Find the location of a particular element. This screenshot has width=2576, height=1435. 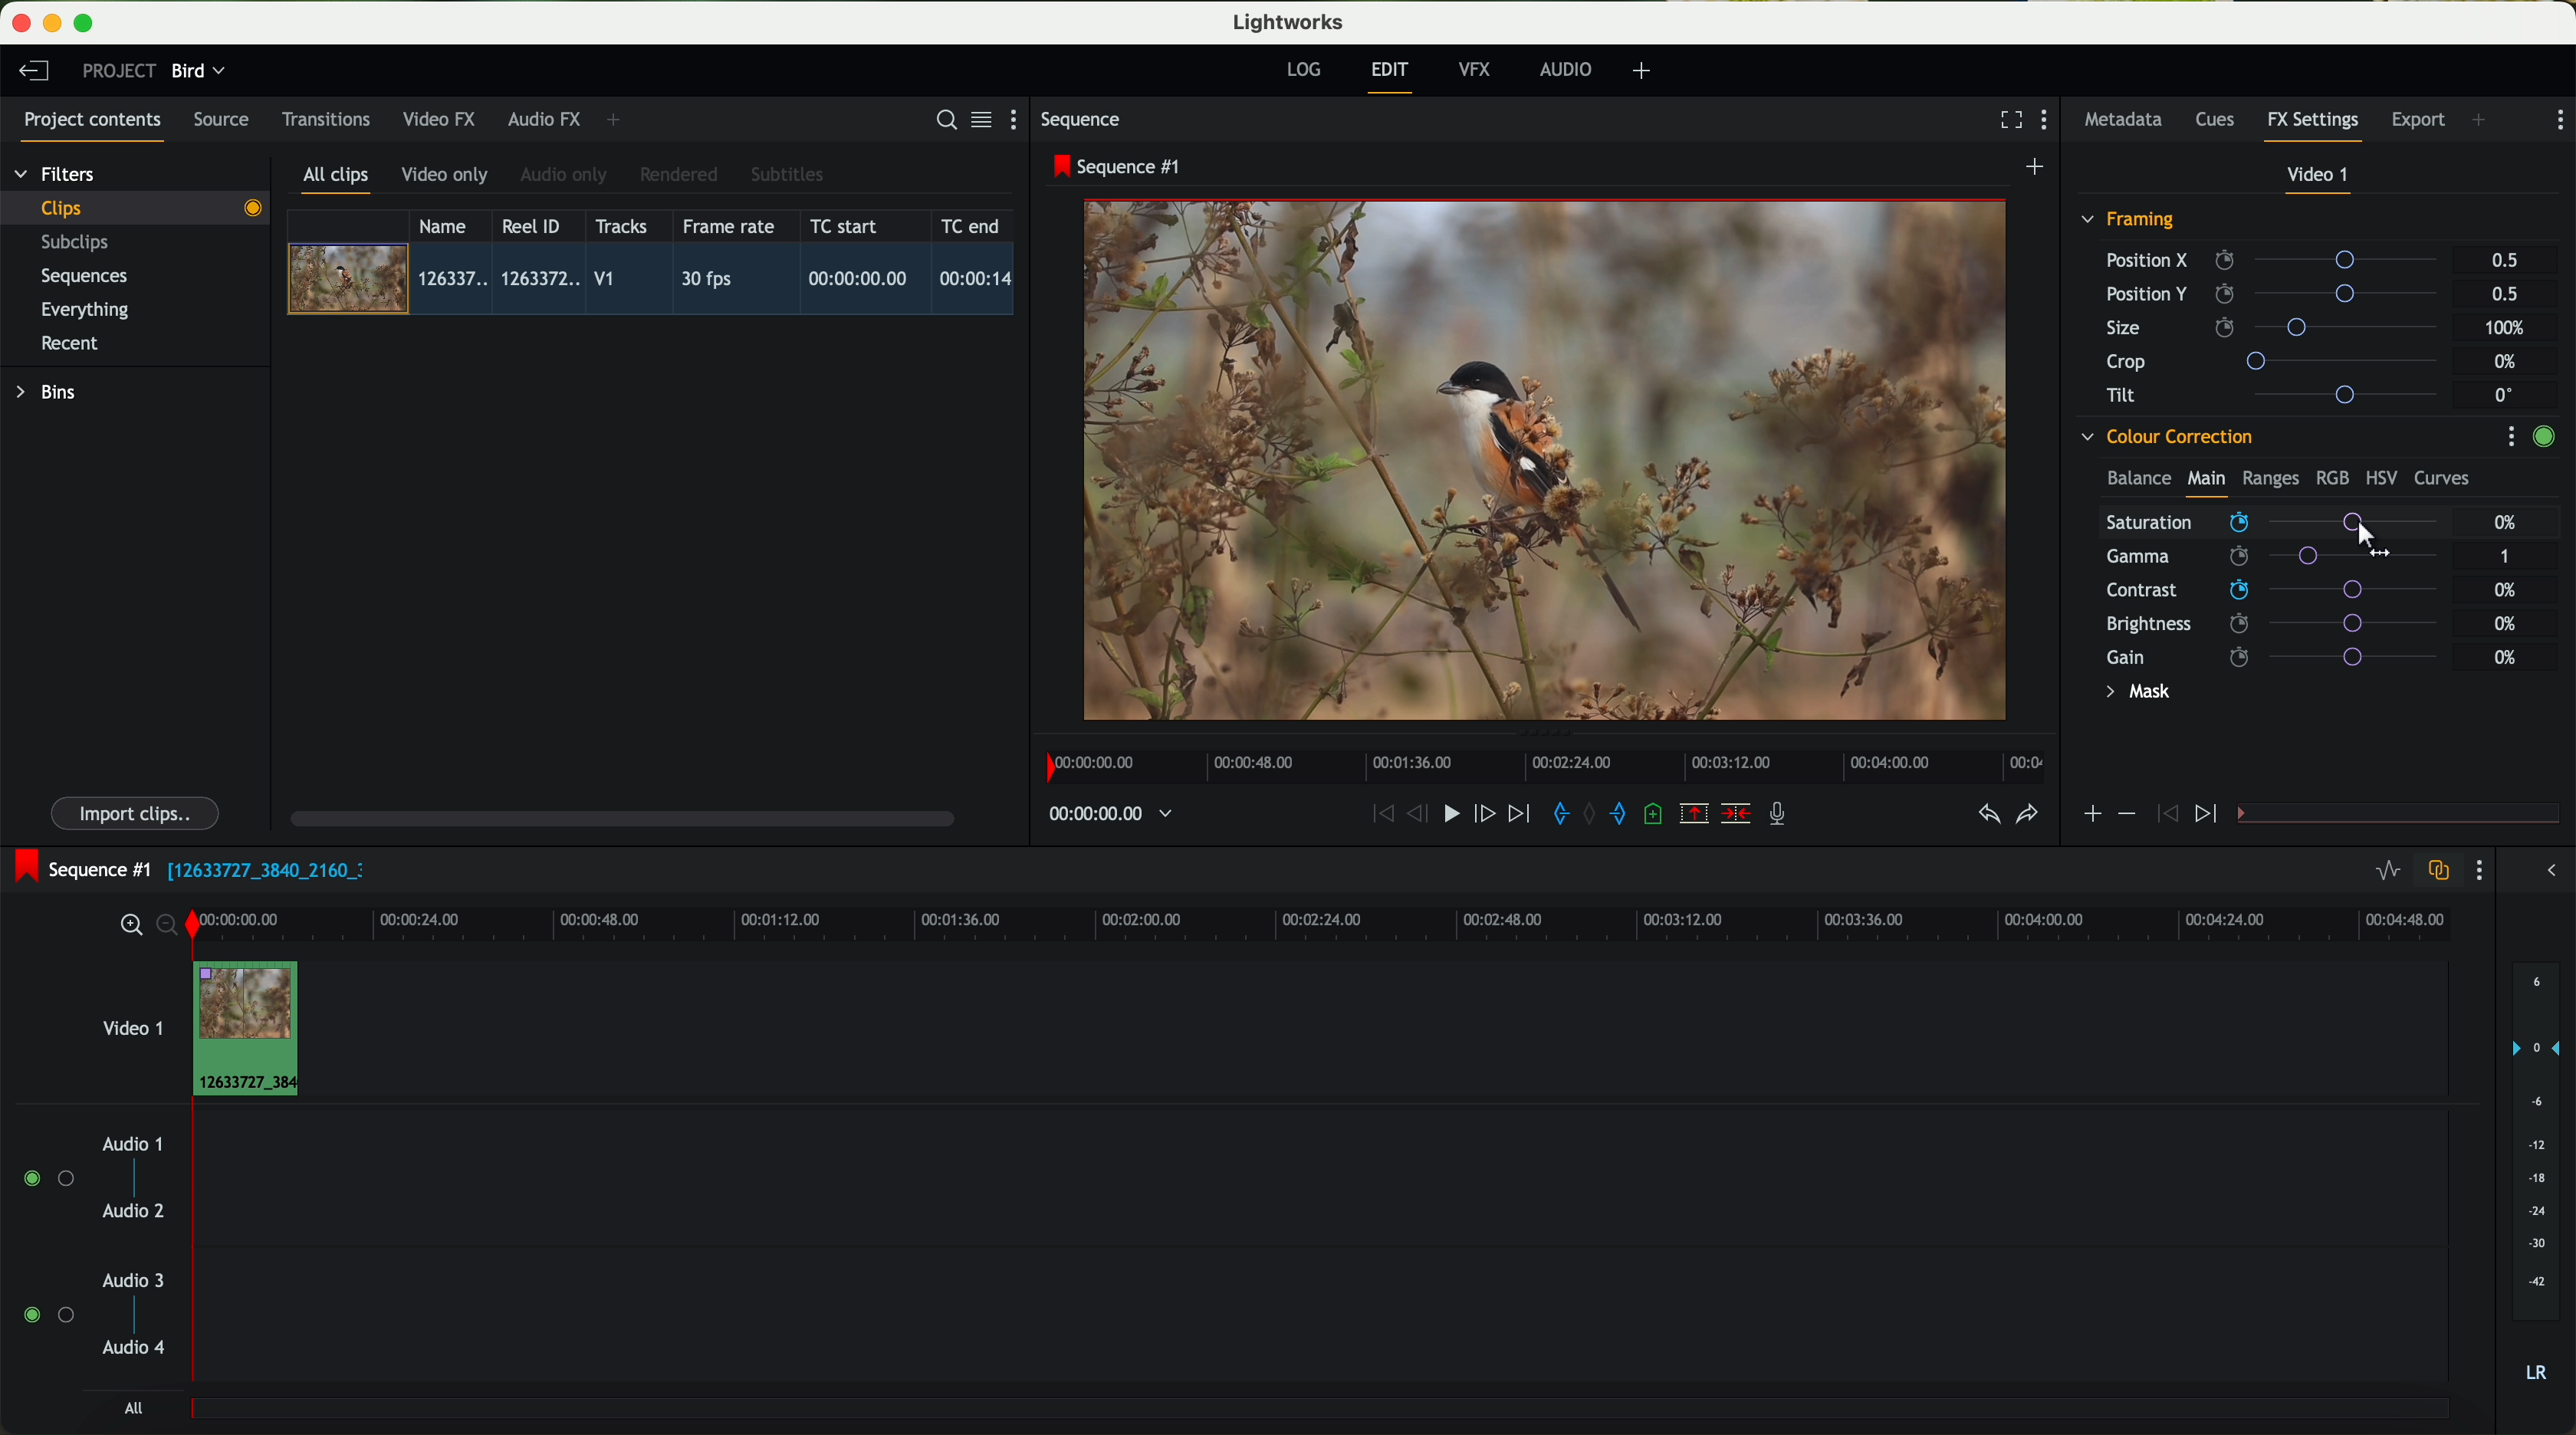

clips is located at coordinates (136, 207).